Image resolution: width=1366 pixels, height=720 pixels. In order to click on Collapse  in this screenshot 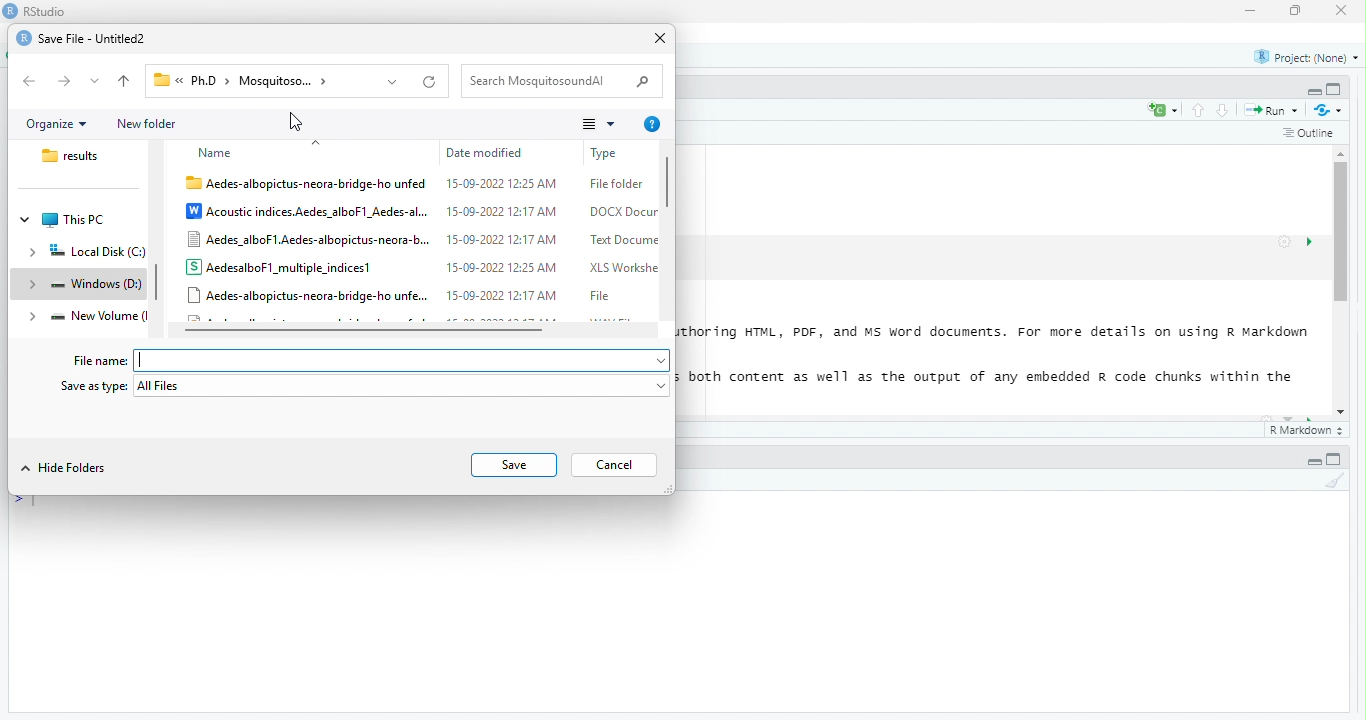, I will do `click(26, 220)`.